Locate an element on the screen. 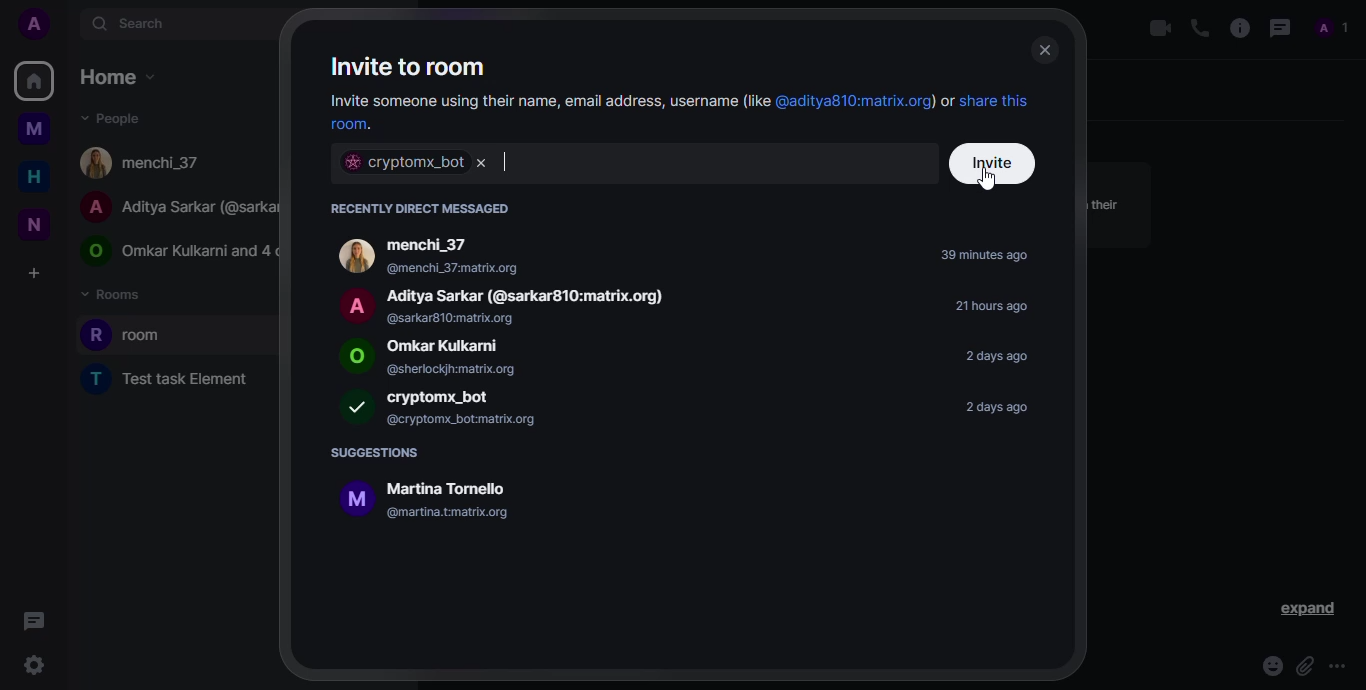  attach is located at coordinates (1306, 665).